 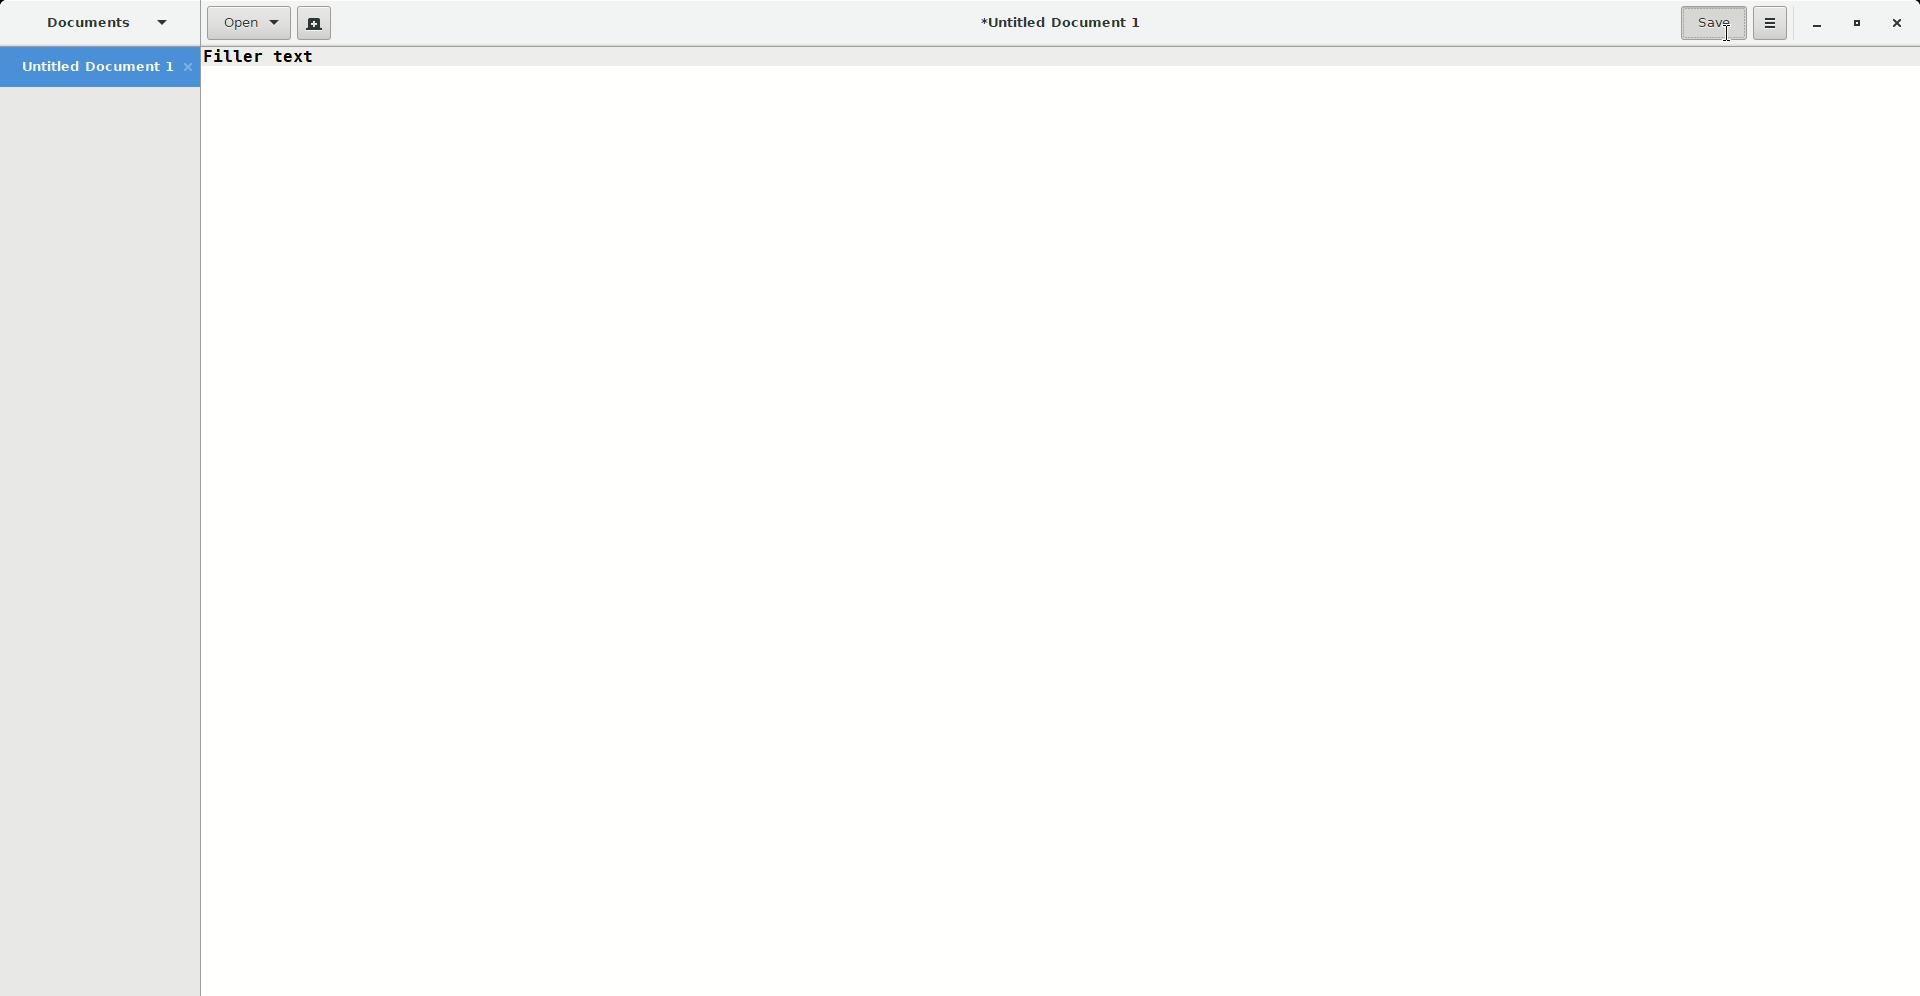 What do you see at coordinates (1812, 24) in the screenshot?
I see `Minimize` at bounding box center [1812, 24].